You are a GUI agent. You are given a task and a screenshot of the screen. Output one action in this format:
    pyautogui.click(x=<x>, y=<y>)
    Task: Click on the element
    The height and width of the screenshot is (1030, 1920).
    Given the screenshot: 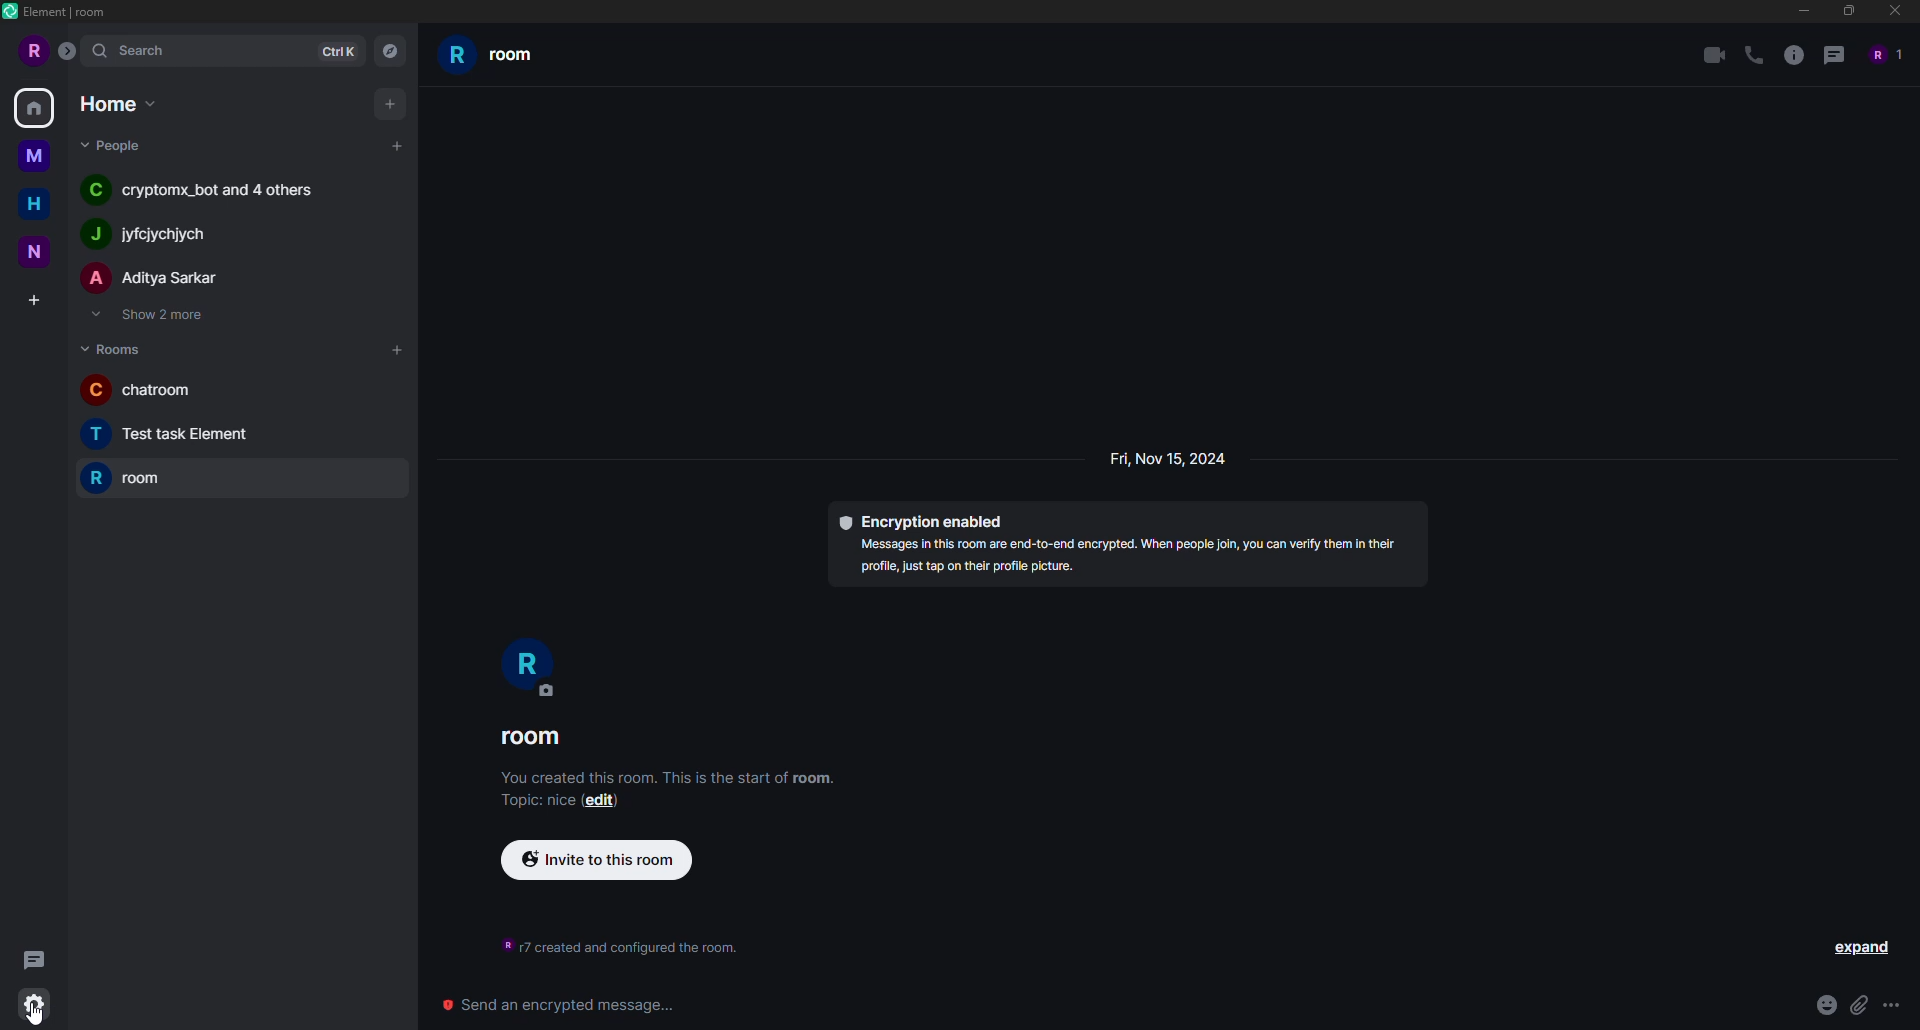 What is the action you would take?
    pyautogui.click(x=57, y=14)
    